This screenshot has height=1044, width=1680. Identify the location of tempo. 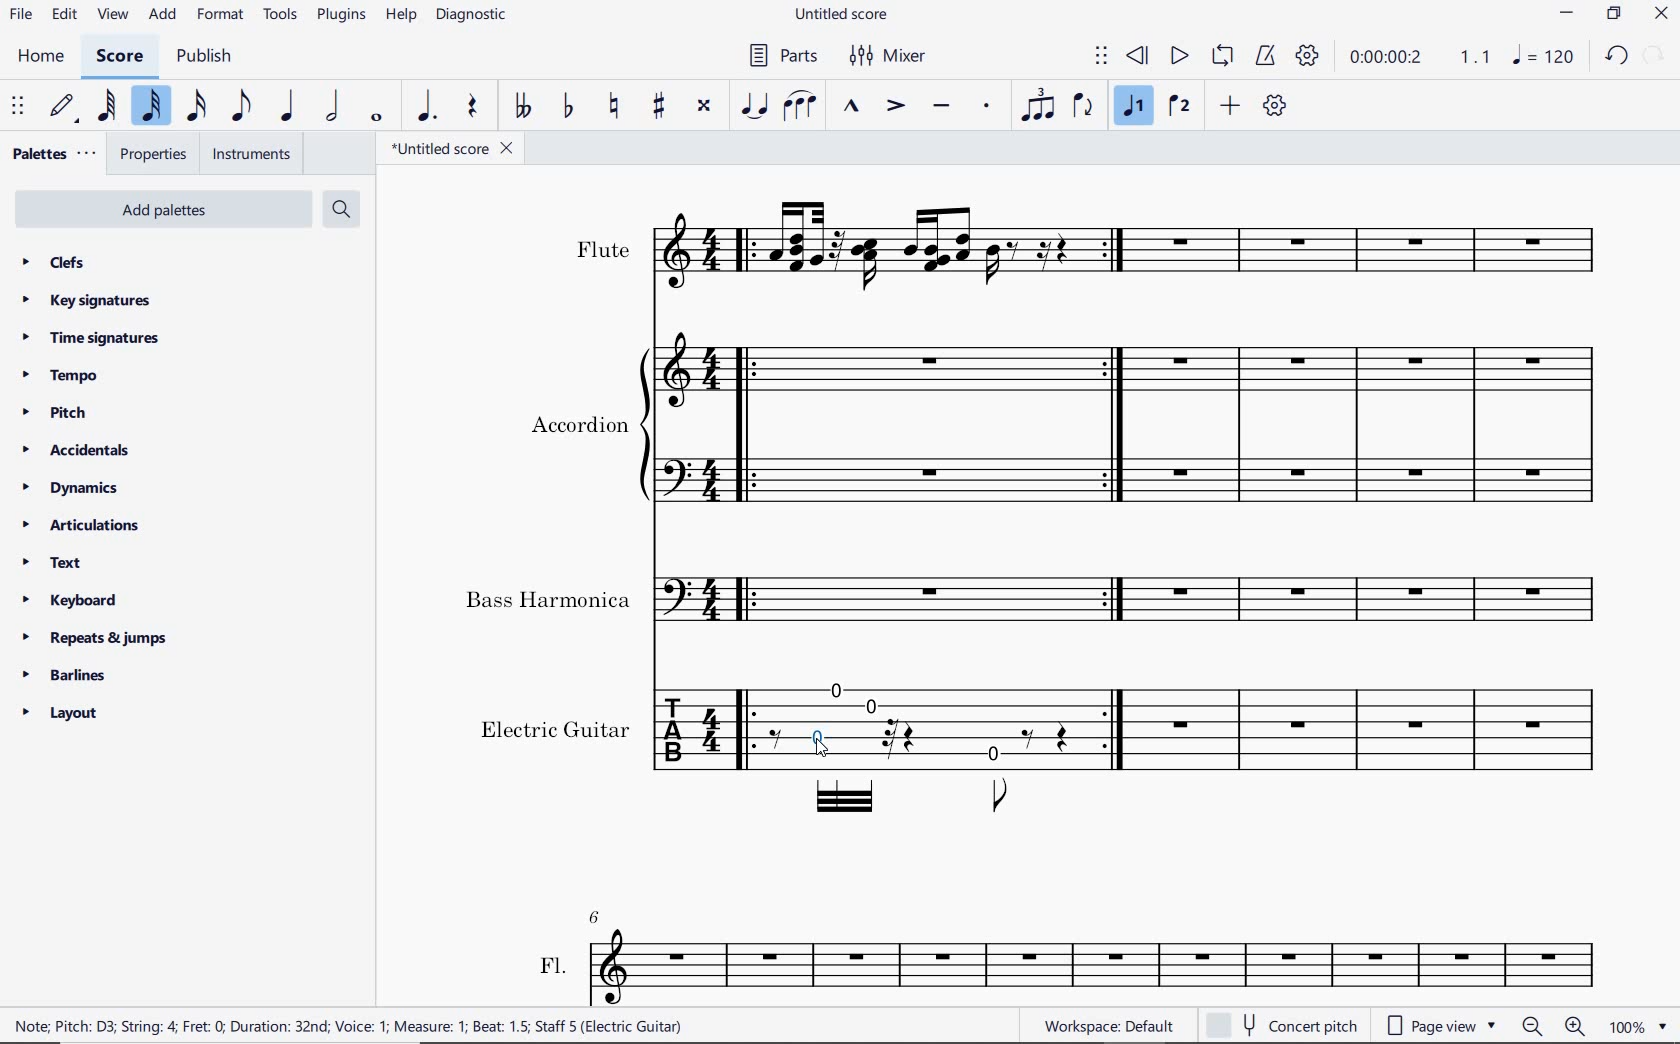
(60, 374).